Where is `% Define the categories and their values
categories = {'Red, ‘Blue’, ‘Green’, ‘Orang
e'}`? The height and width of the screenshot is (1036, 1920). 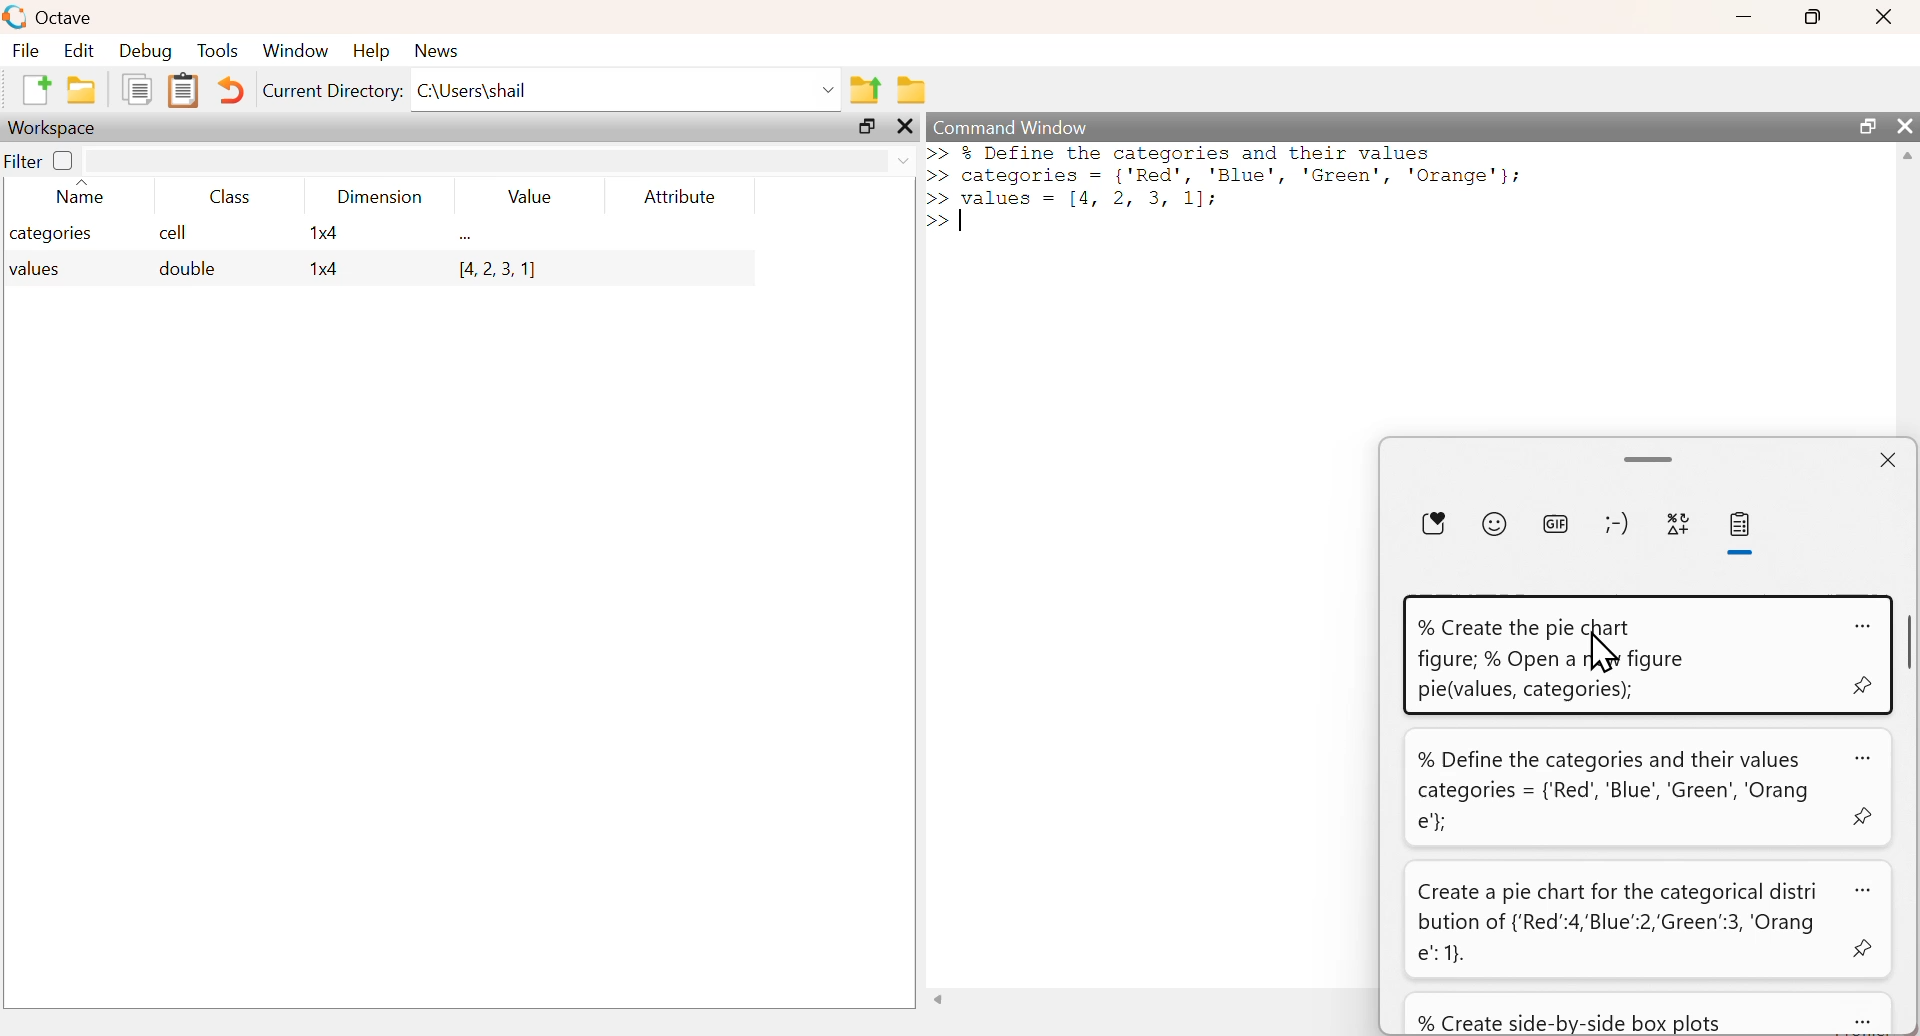
% Define the categories and their values
categories = {'Red, ‘Blue’, ‘Green’, ‘Orang
e'} is located at coordinates (1614, 790).